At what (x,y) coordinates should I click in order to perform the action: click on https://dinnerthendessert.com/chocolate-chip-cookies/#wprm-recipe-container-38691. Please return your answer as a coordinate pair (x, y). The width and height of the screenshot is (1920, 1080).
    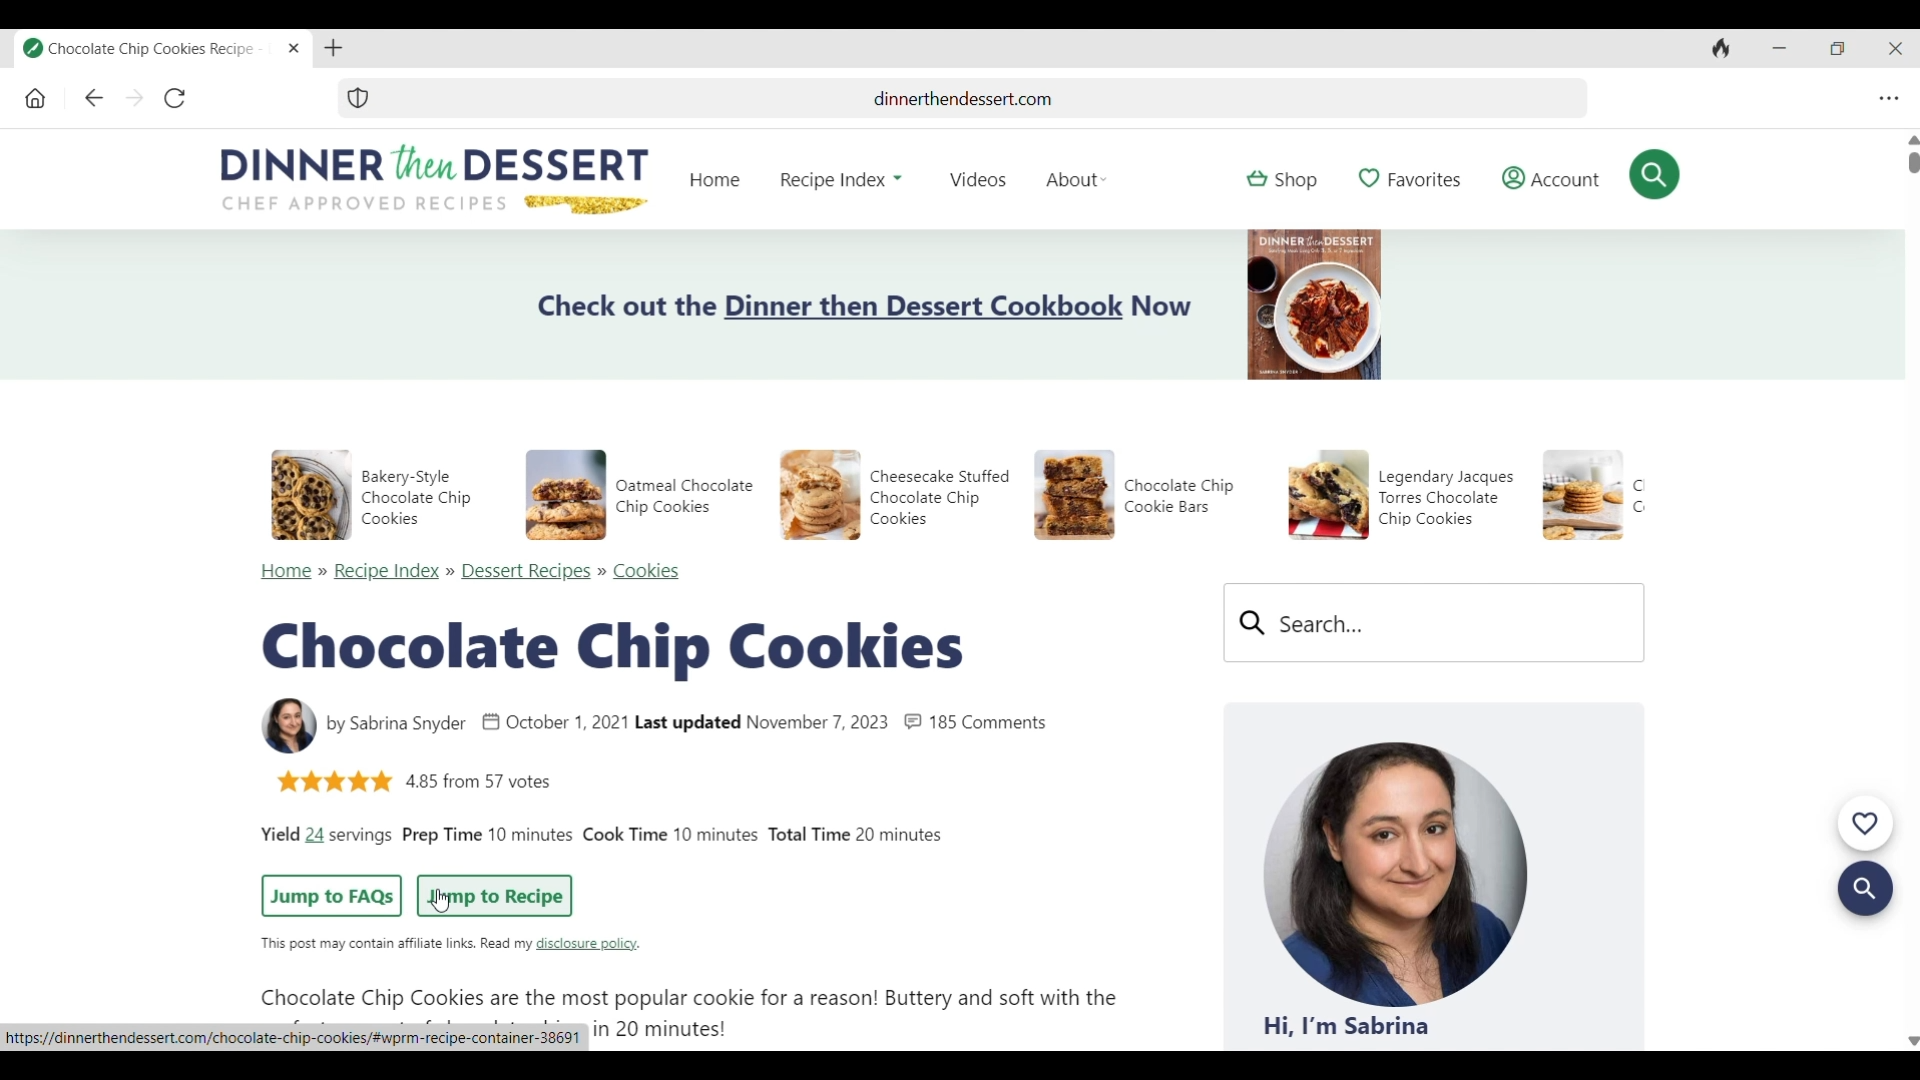
    Looking at the image, I should click on (293, 1037).